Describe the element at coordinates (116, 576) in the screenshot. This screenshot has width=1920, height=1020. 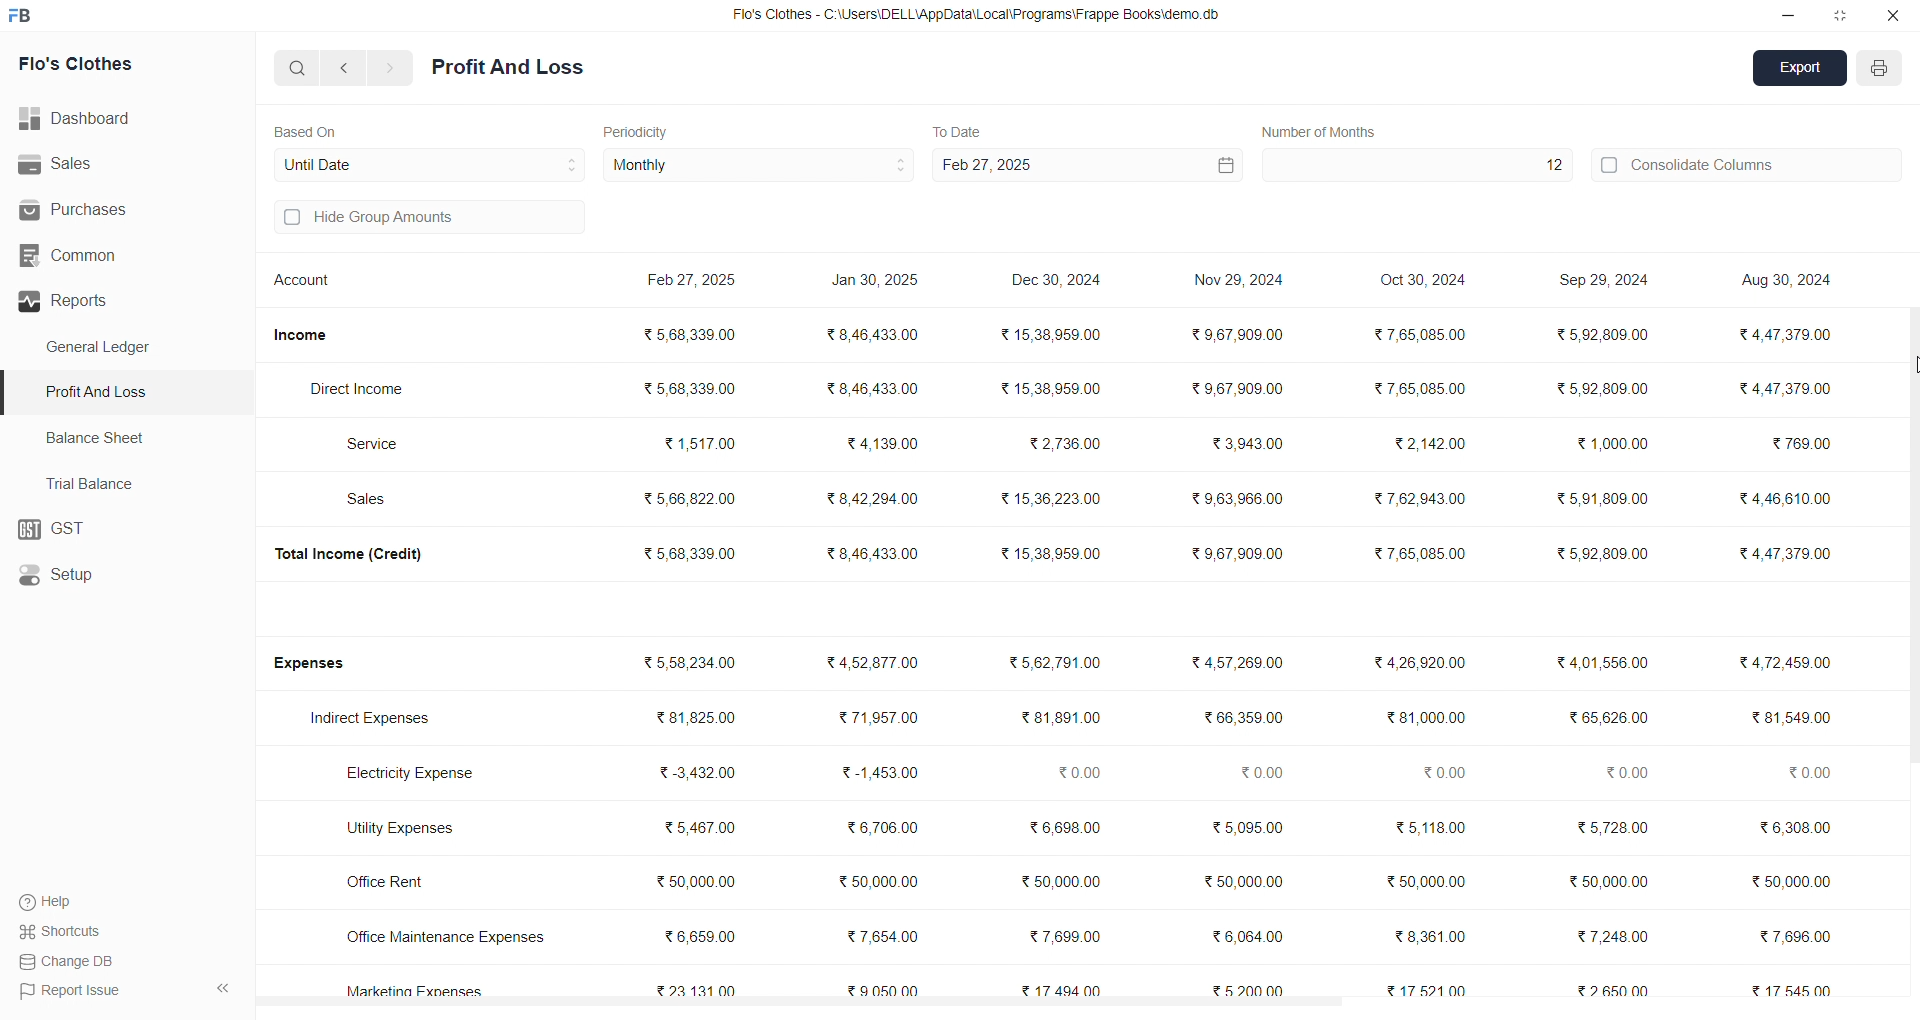
I see `Setup` at that location.